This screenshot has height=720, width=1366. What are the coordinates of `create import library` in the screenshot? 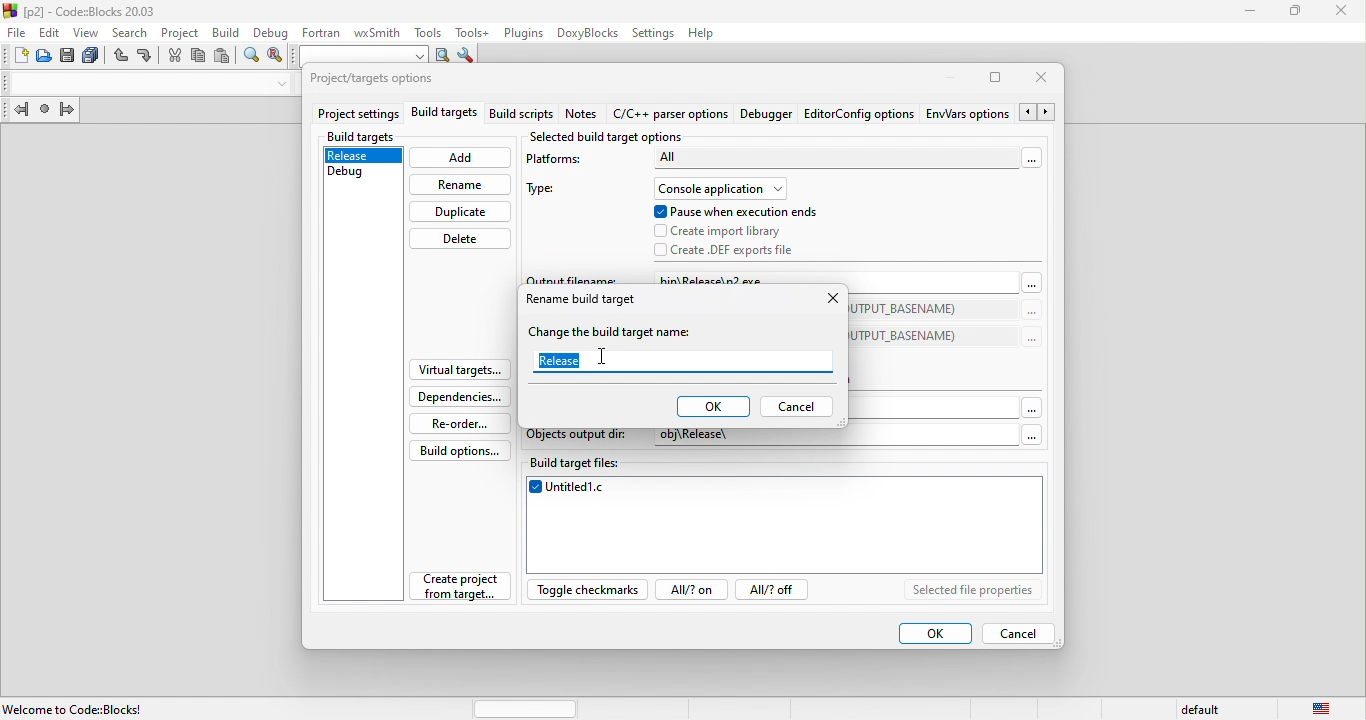 It's located at (724, 232).